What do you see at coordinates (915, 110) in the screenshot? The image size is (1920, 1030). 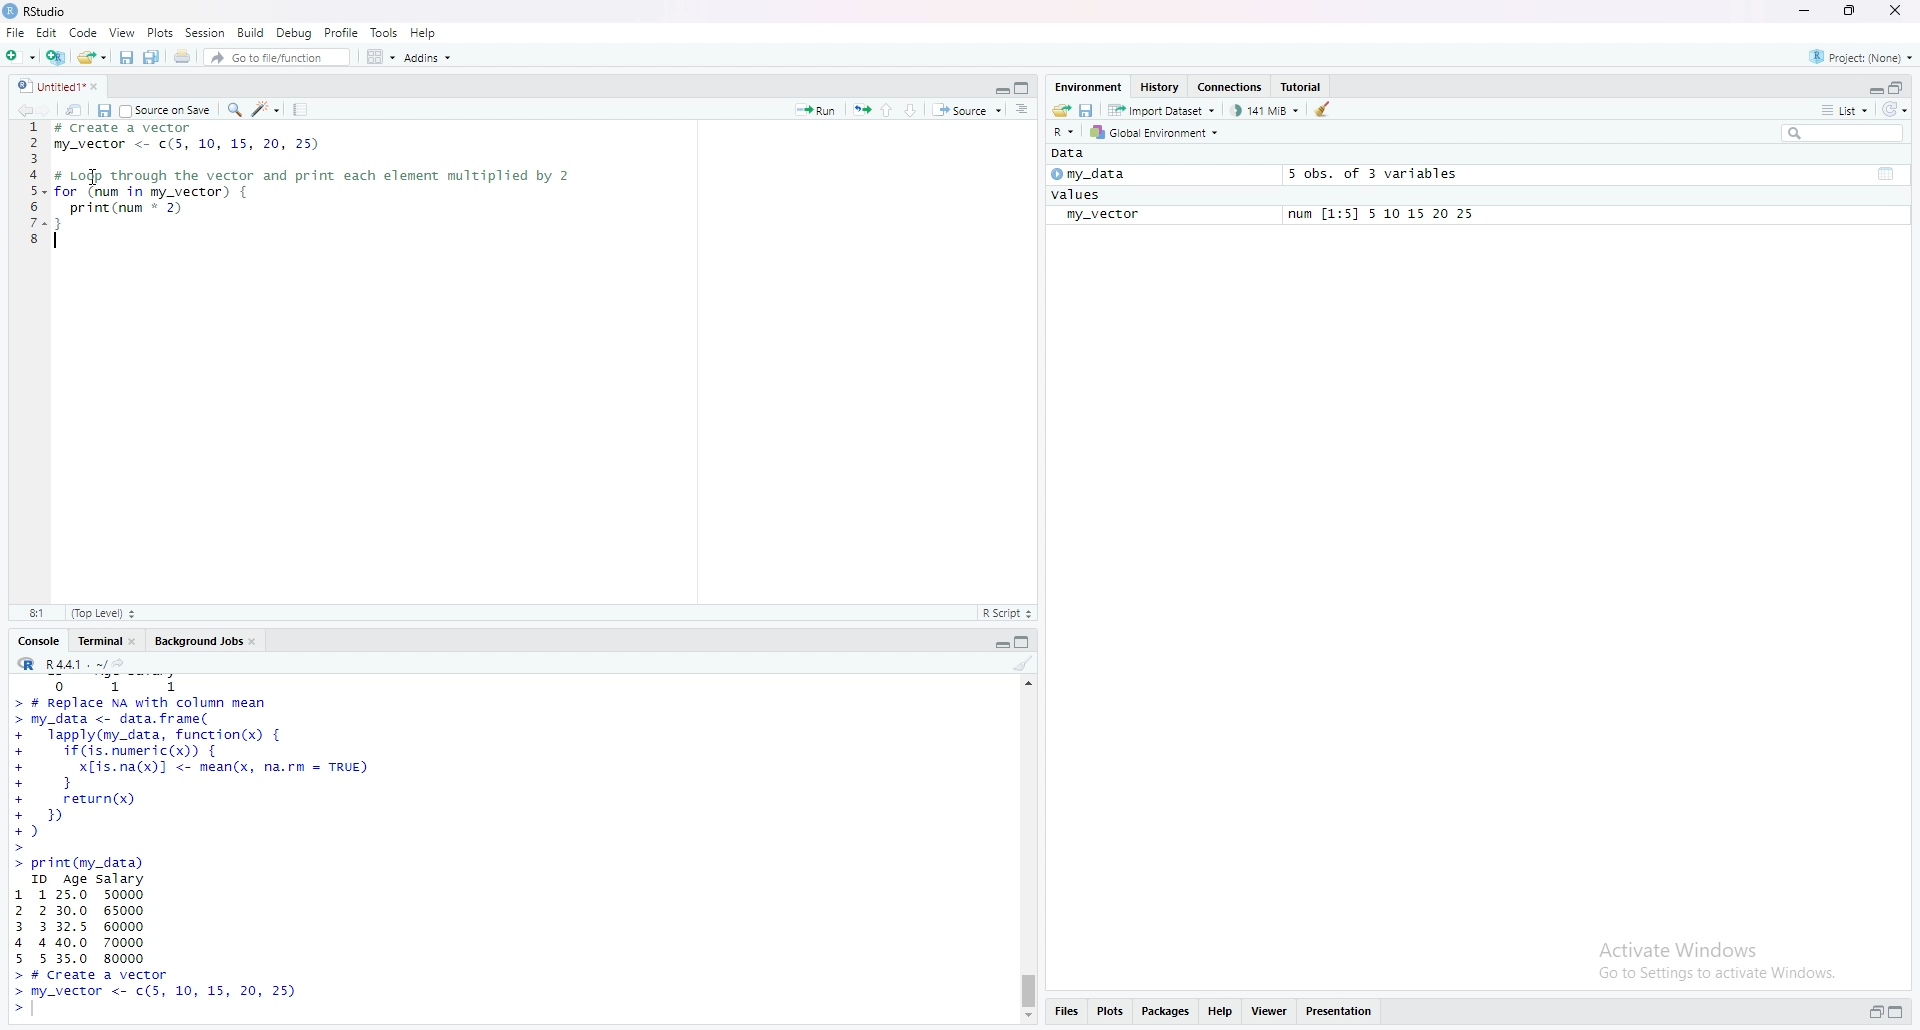 I see `go to next section` at bounding box center [915, 110].